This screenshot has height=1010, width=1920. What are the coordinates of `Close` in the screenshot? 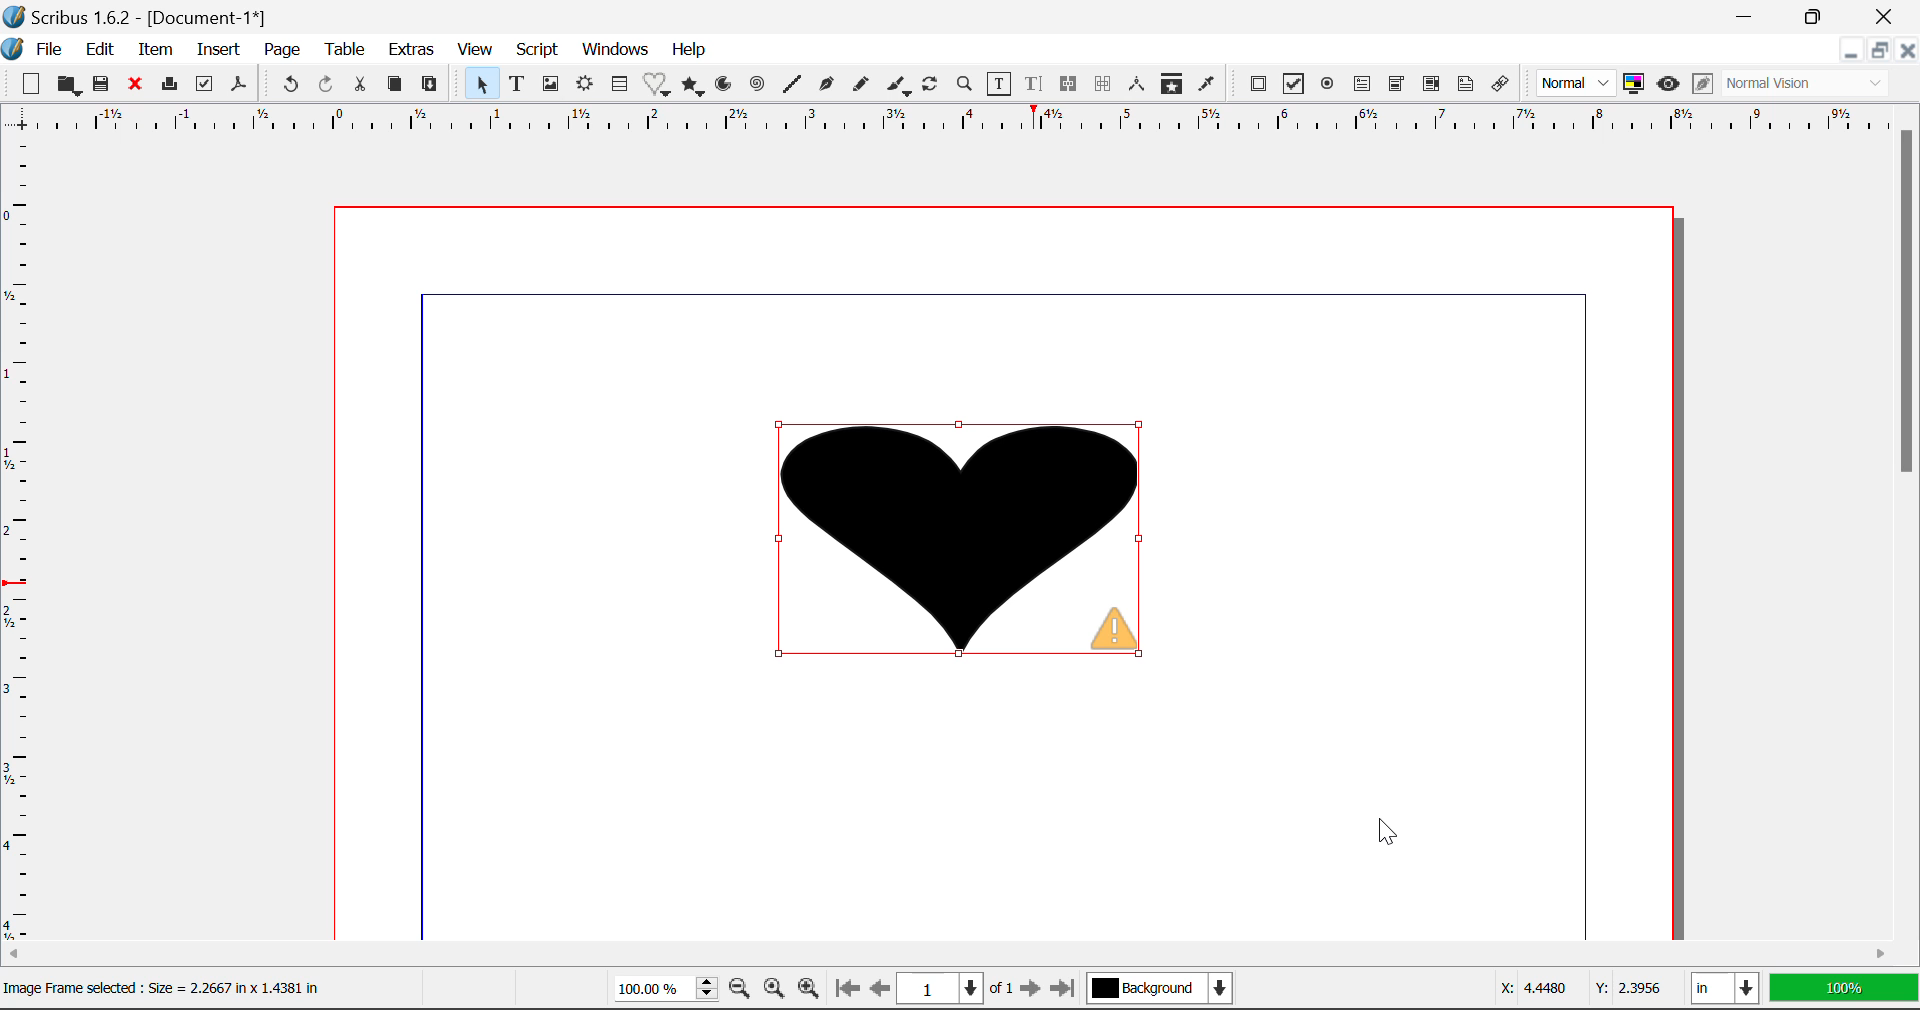 It's located at (1908, 53).